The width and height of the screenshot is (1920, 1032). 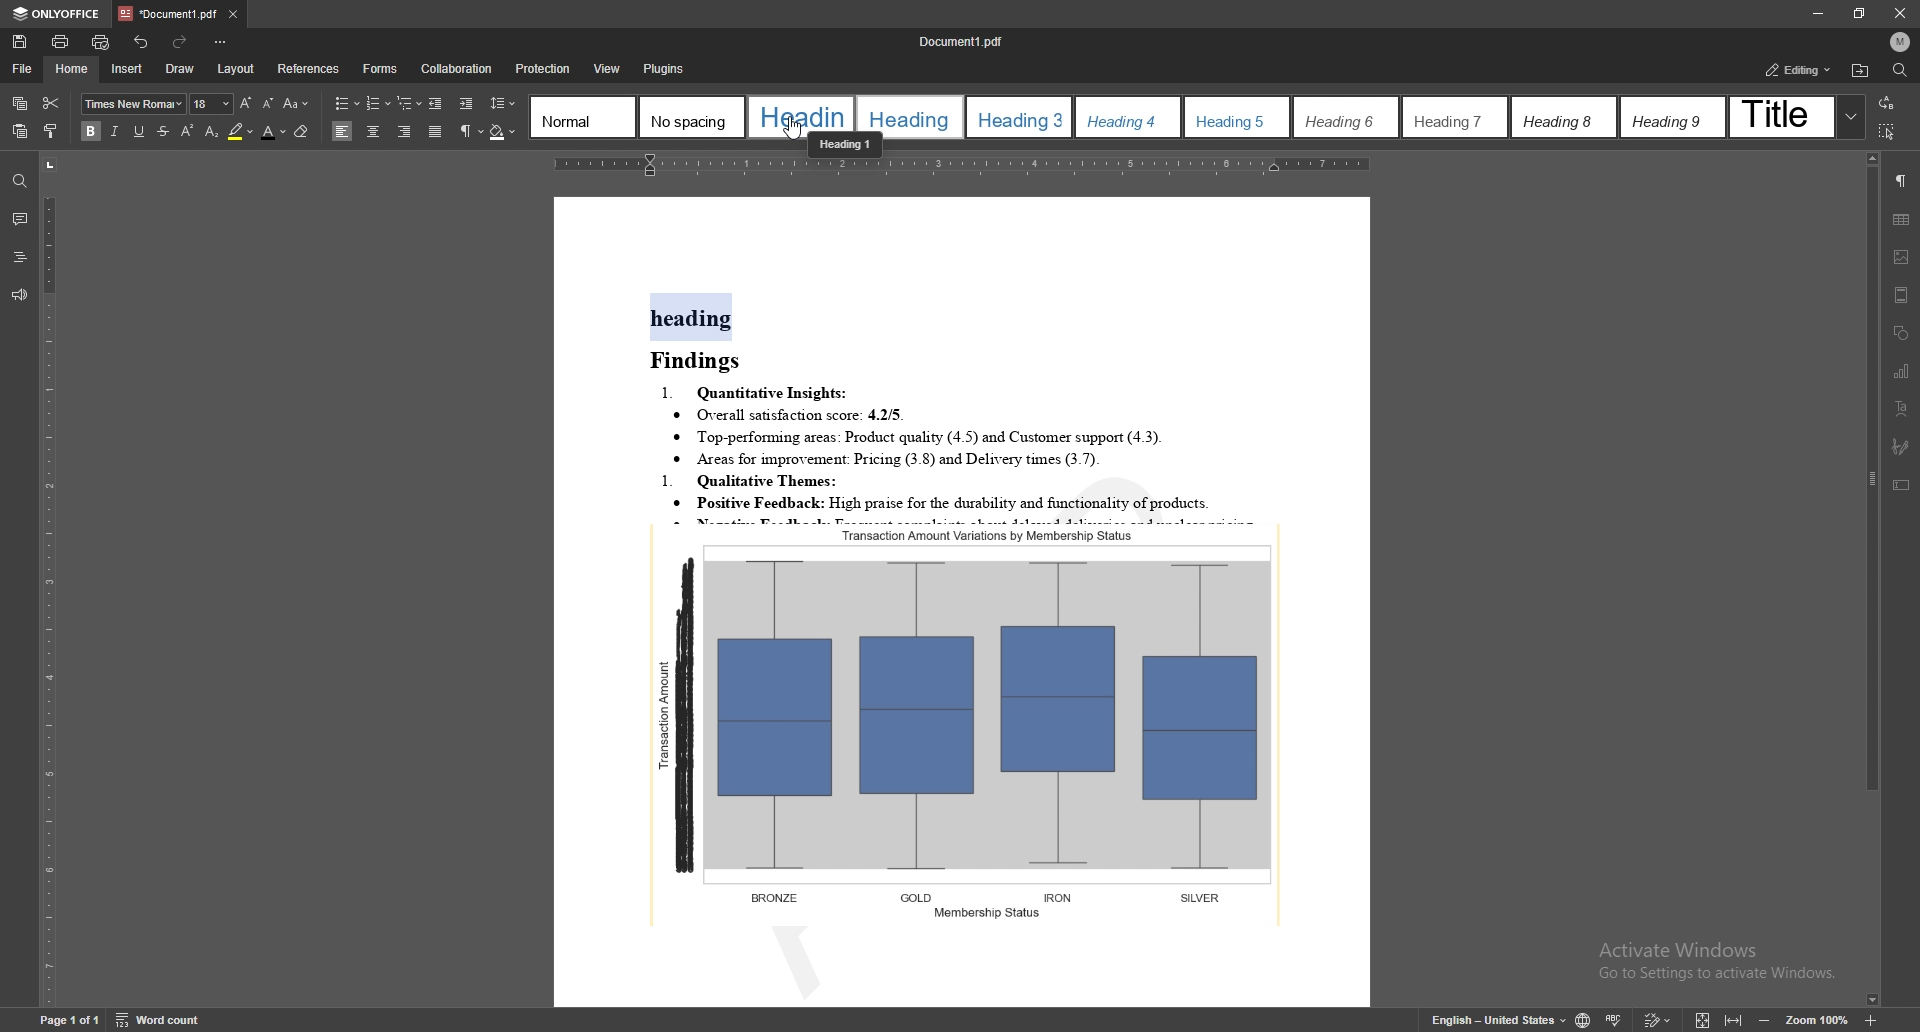 I want to click on 1. Qualitative Themes:, so click(x=760, y=481).